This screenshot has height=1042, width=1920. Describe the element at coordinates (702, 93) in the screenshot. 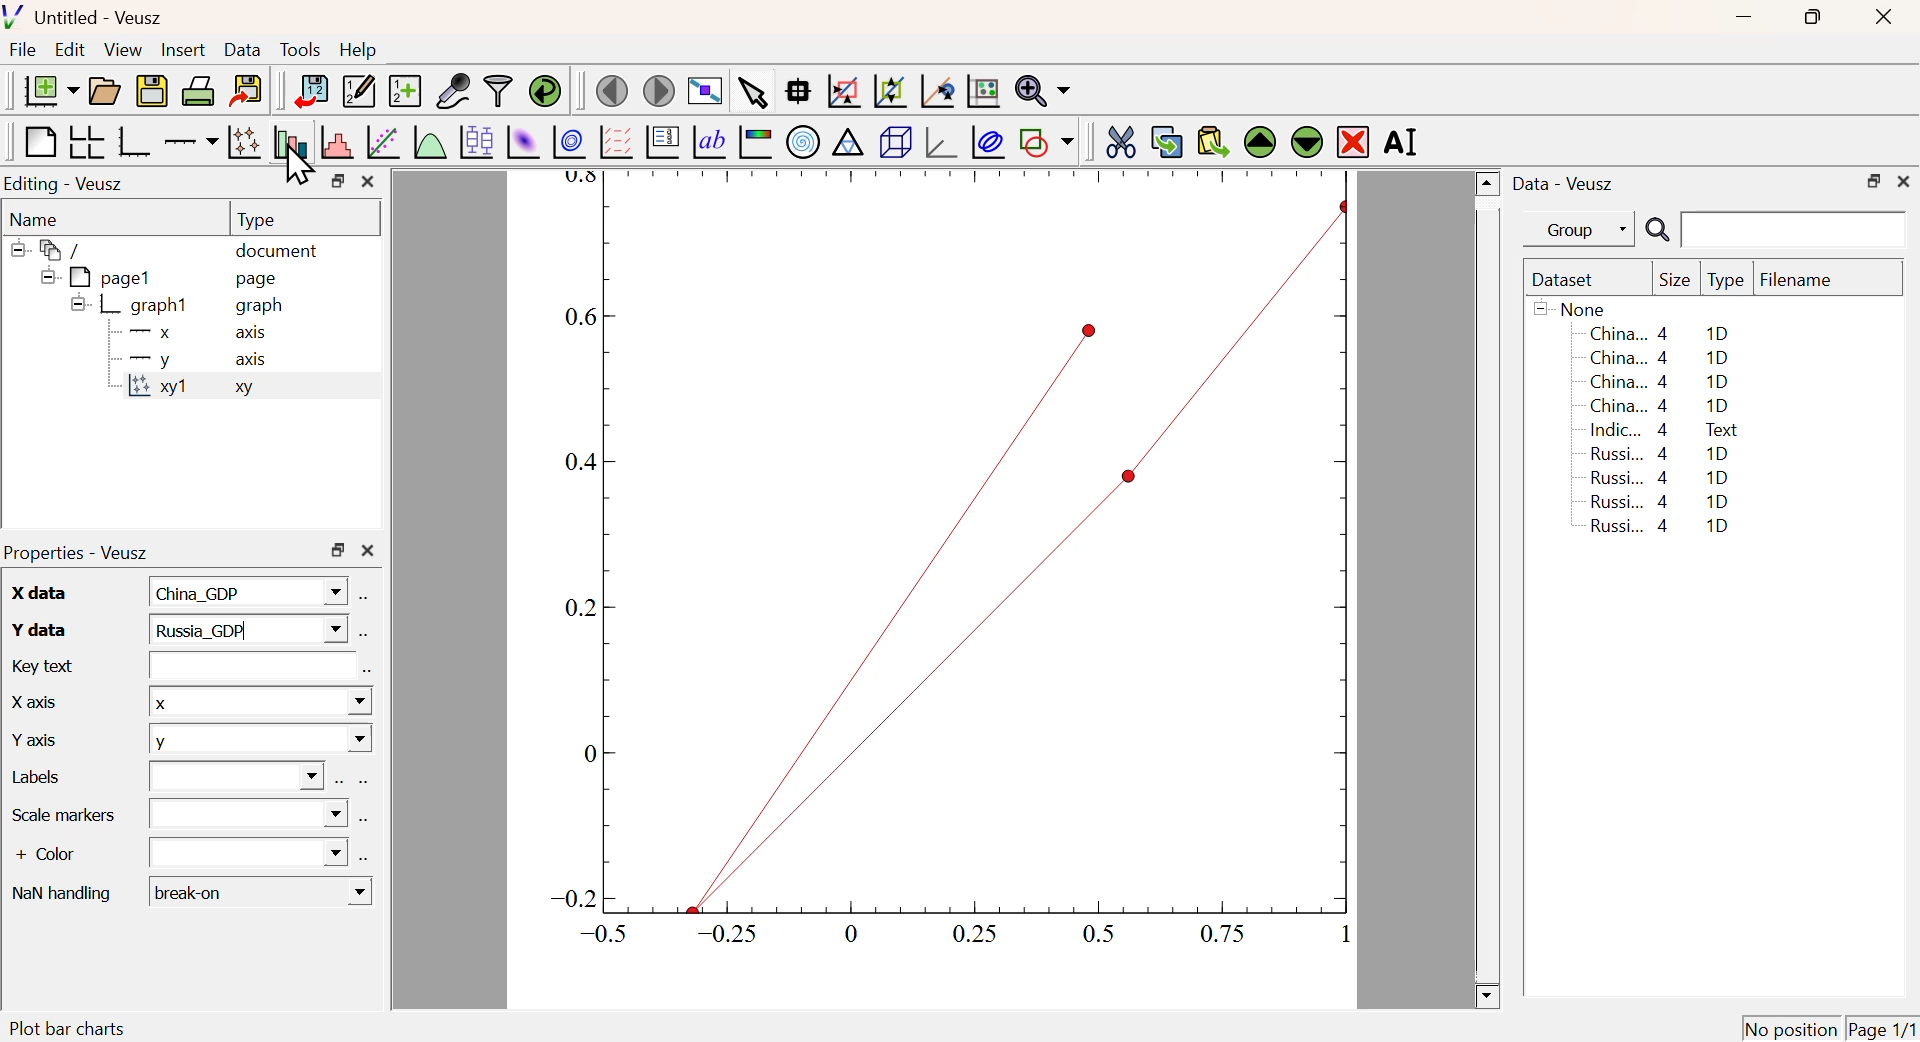

I see `View plot fullscreen` at that location.